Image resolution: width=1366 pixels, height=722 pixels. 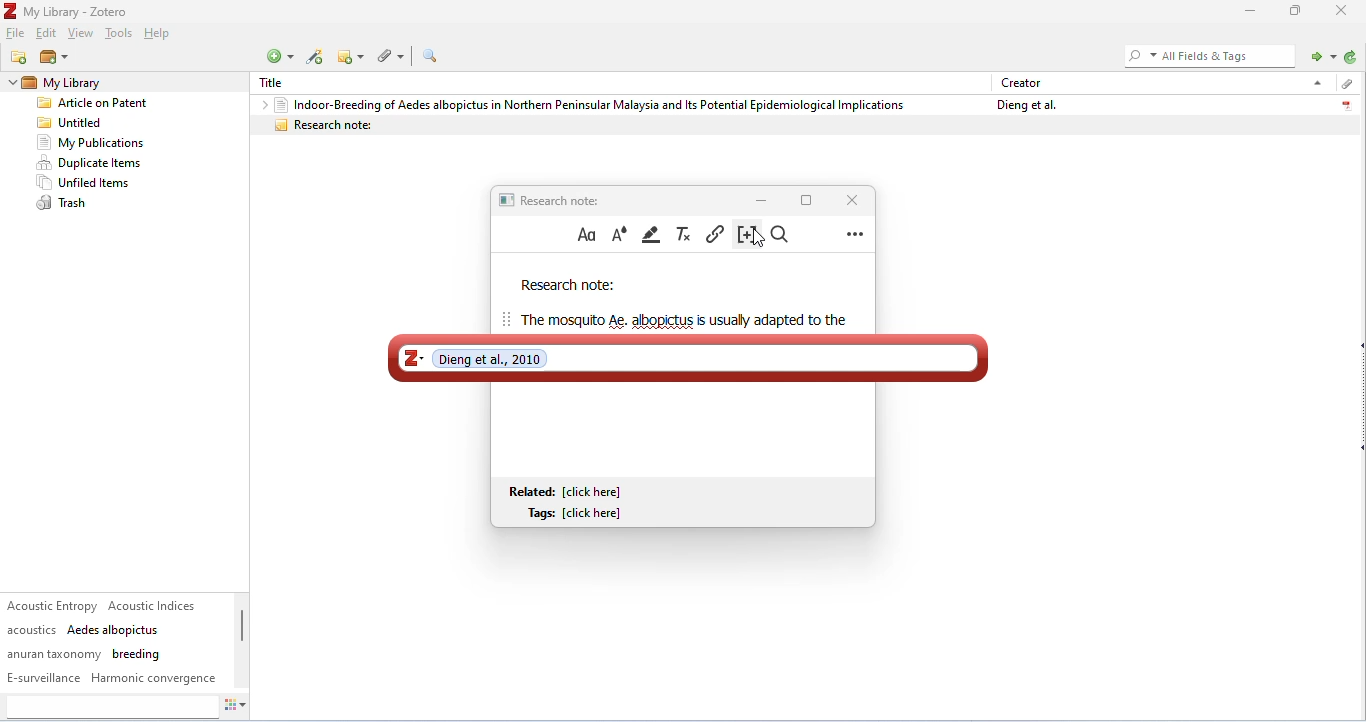 I want to click on text color, so click(x=619, y=234).